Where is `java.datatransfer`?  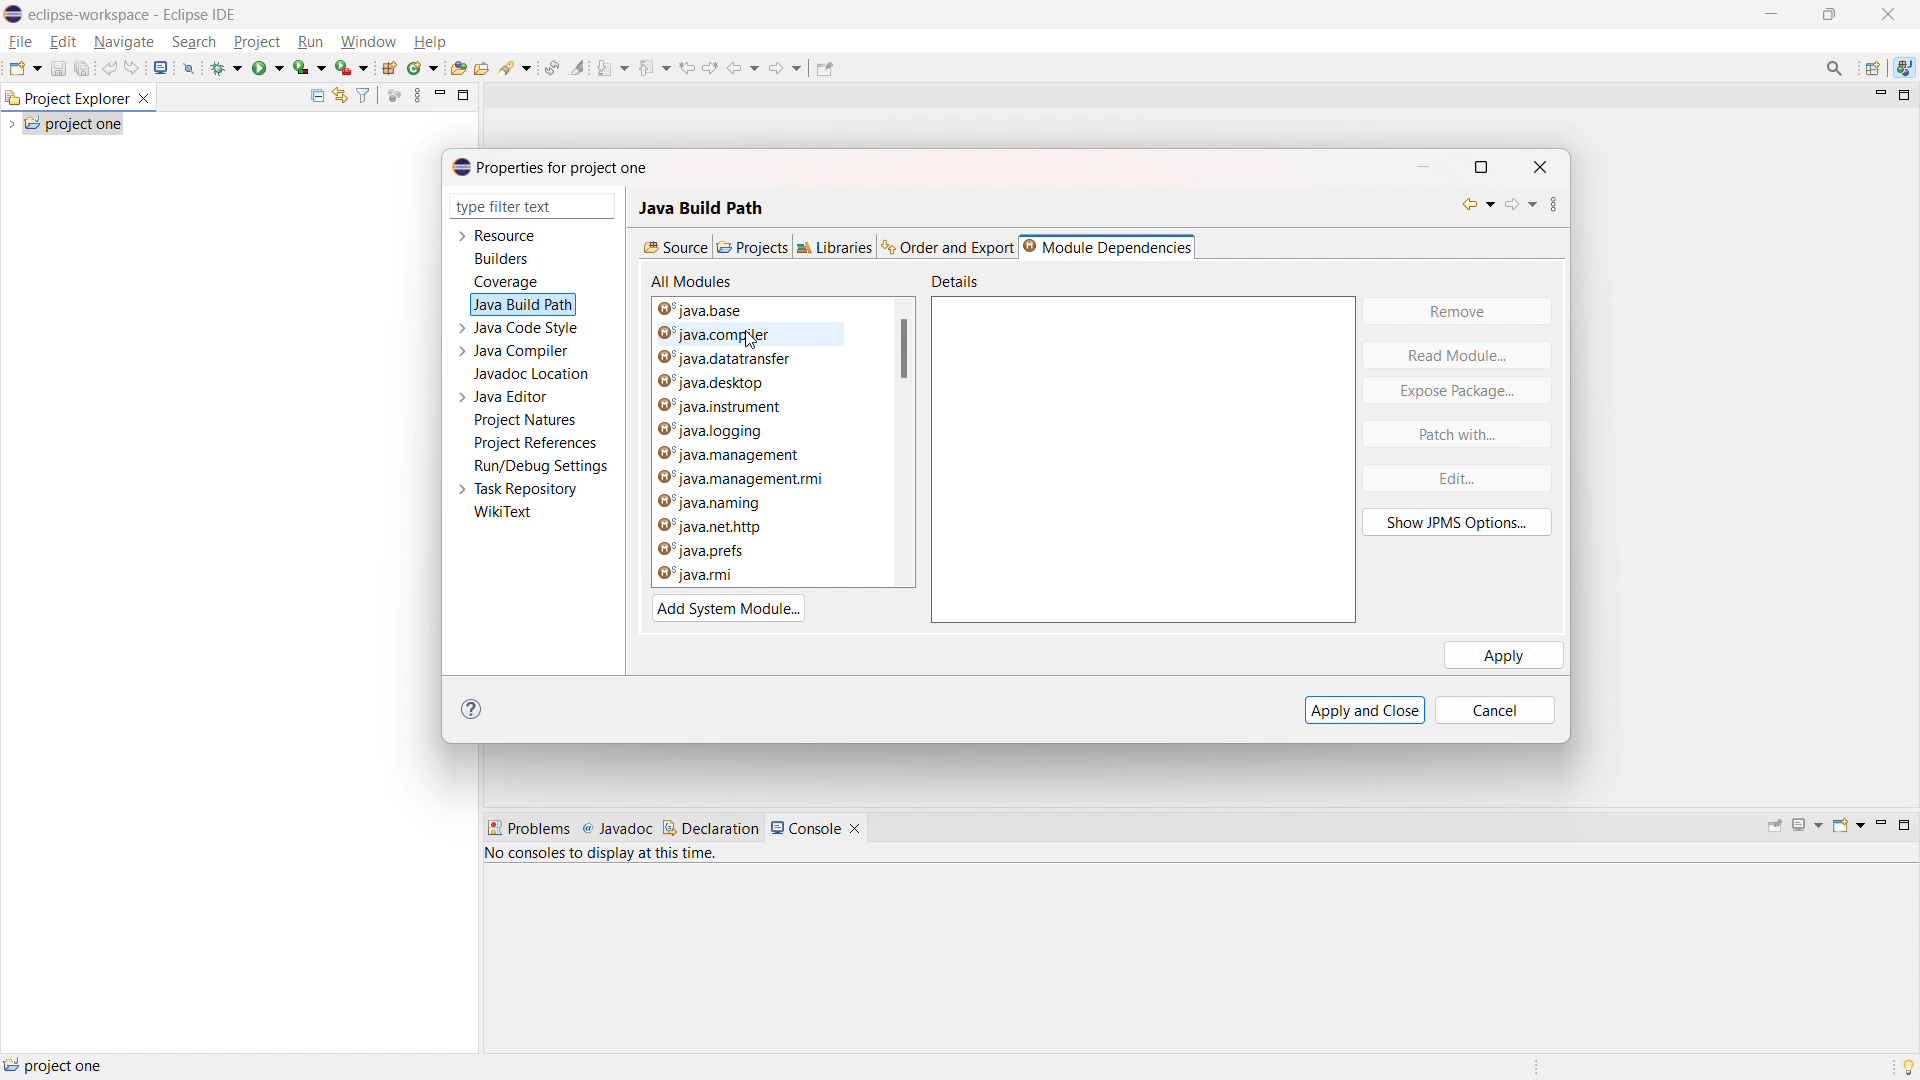
java.datatransfer is located at coordinates (762, 359).